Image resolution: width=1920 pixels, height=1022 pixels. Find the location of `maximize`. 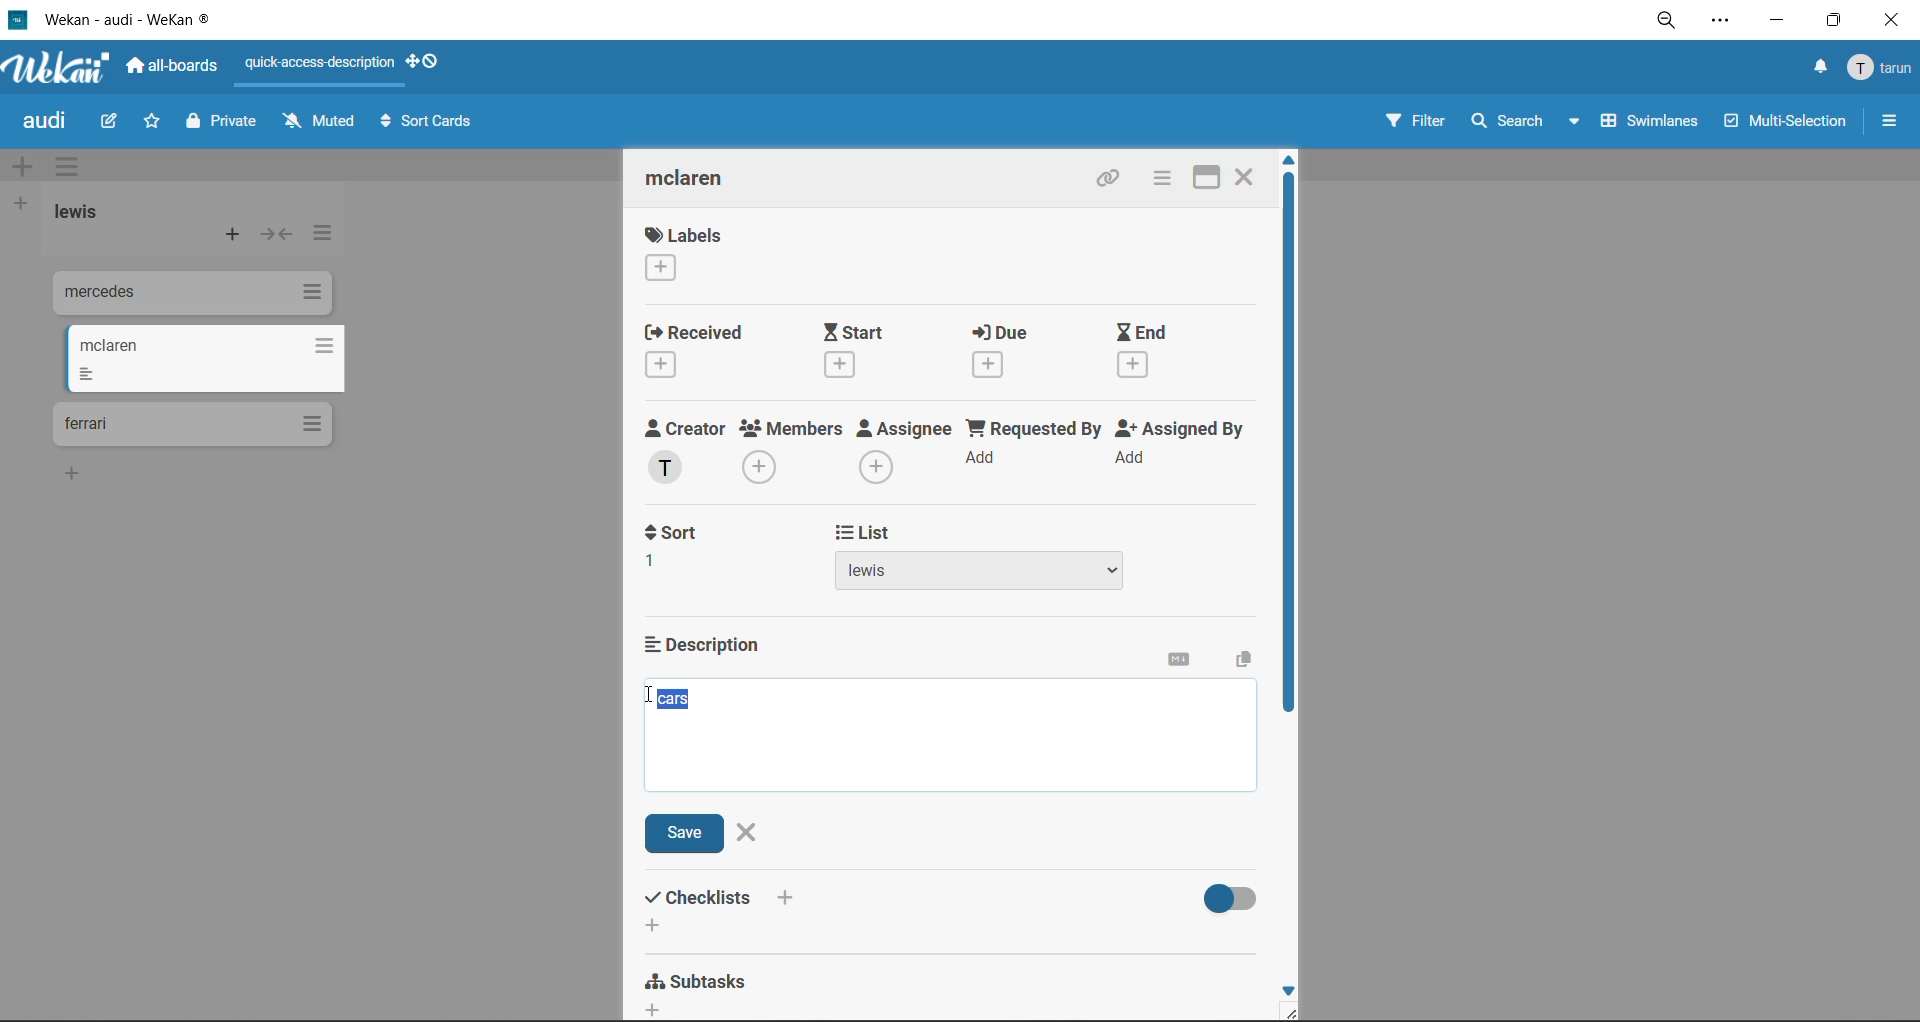

maximize is located at coordinates (1839, 19).